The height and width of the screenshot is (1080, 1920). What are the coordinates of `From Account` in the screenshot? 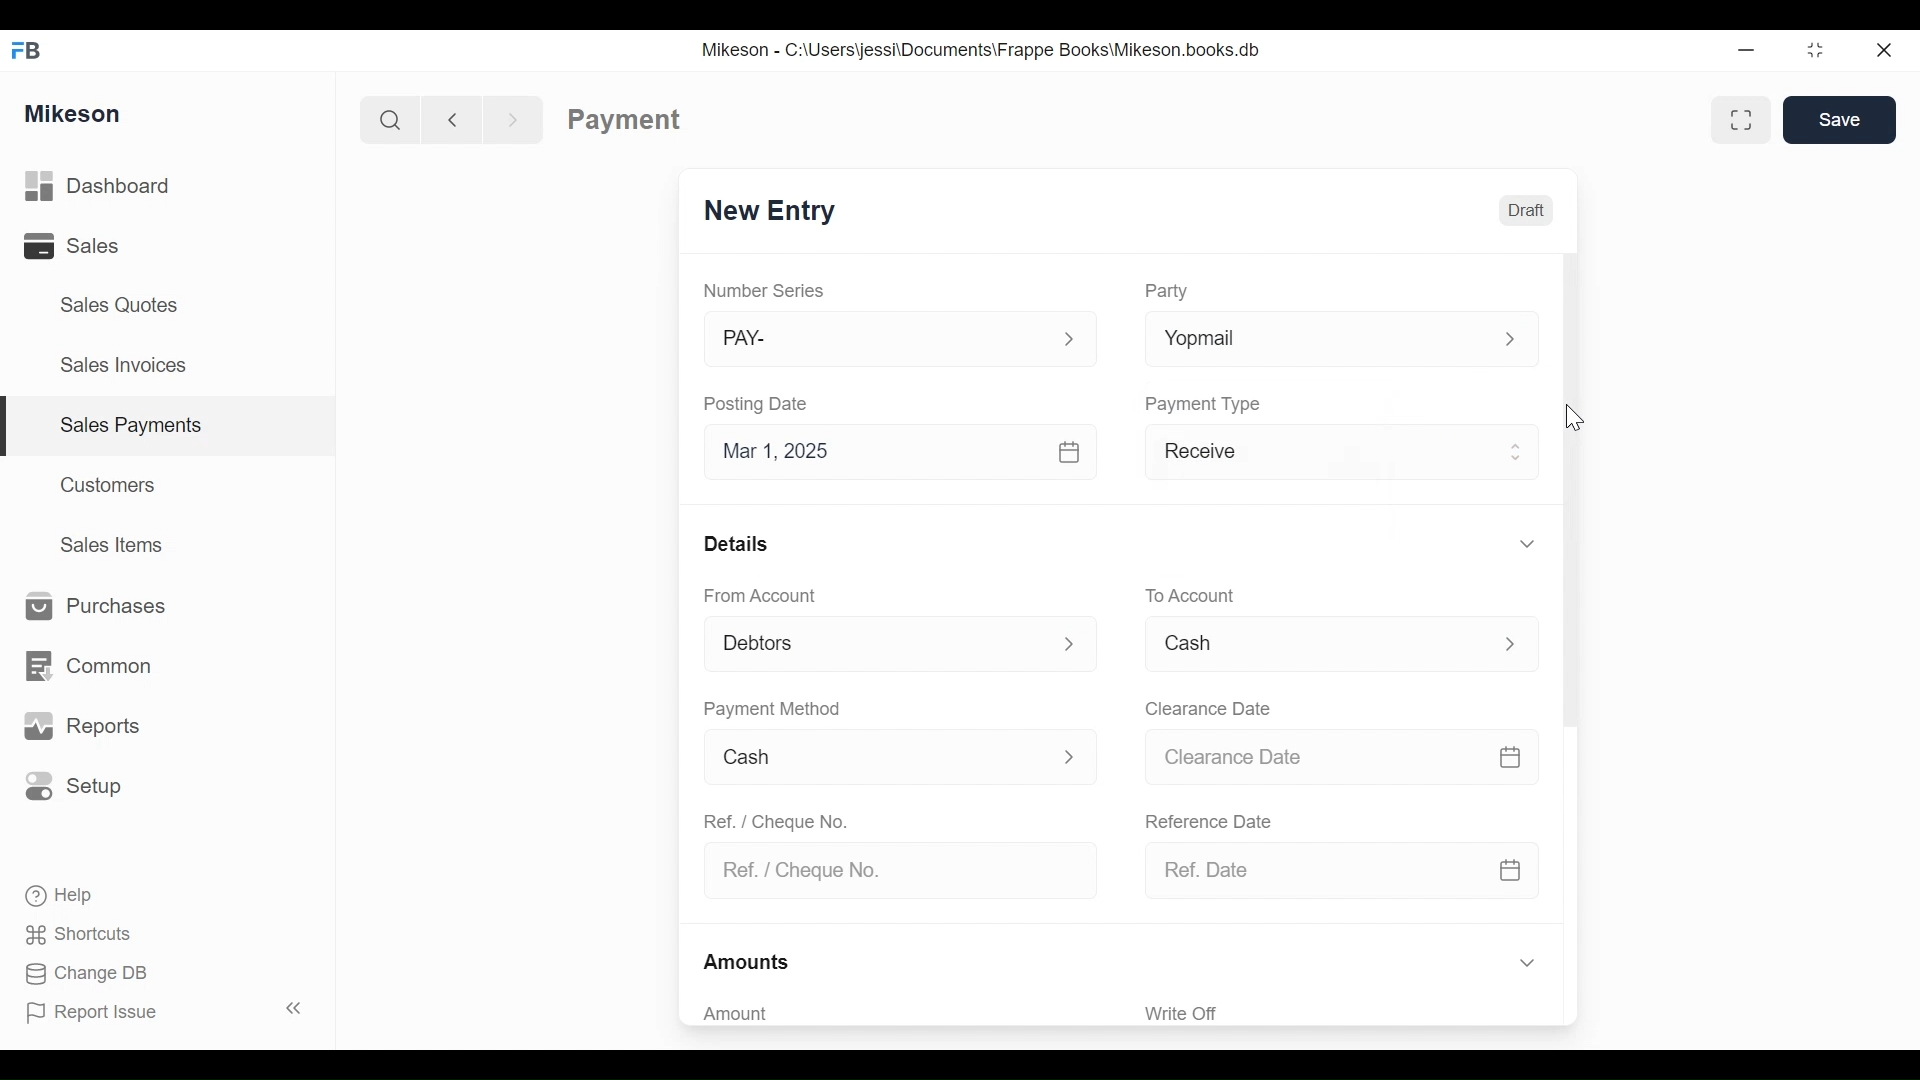 It's located at (903, 645).